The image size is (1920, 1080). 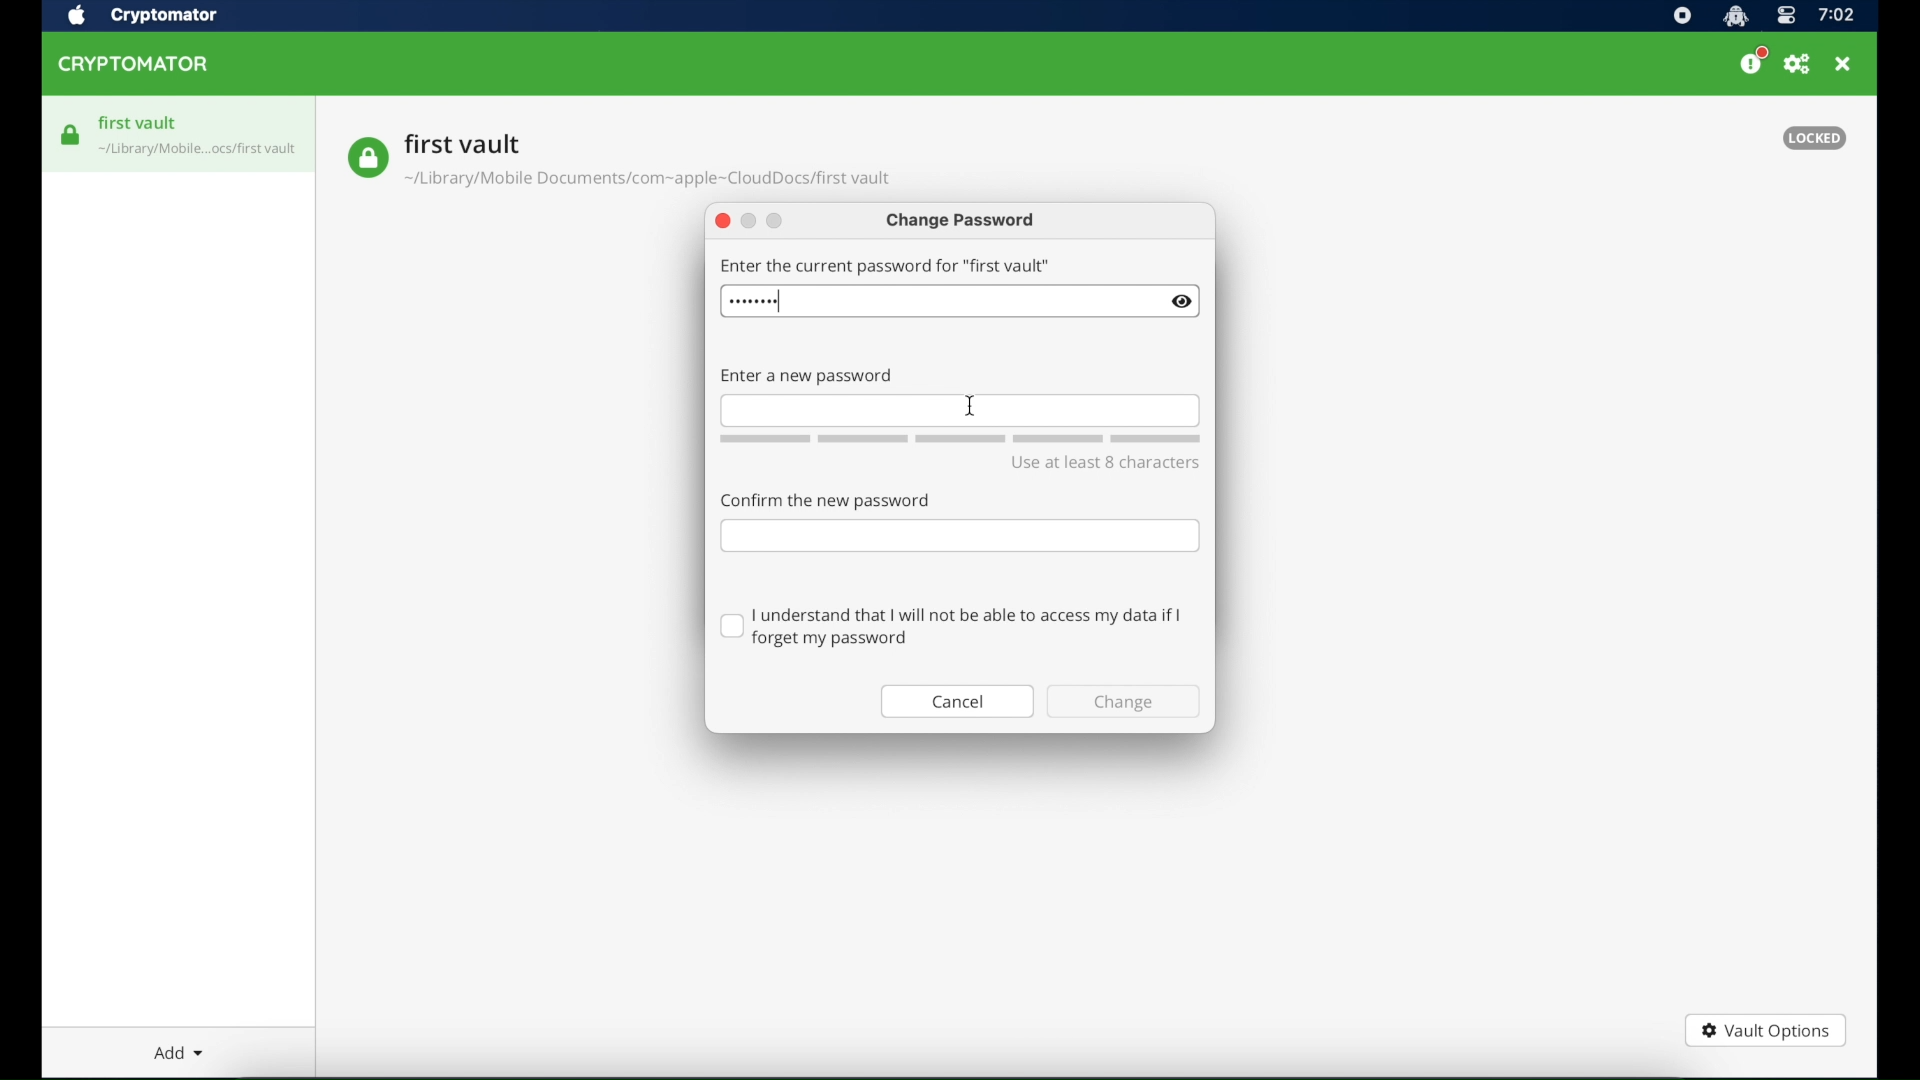 I want to click on change, so click(x=1124, y=702).